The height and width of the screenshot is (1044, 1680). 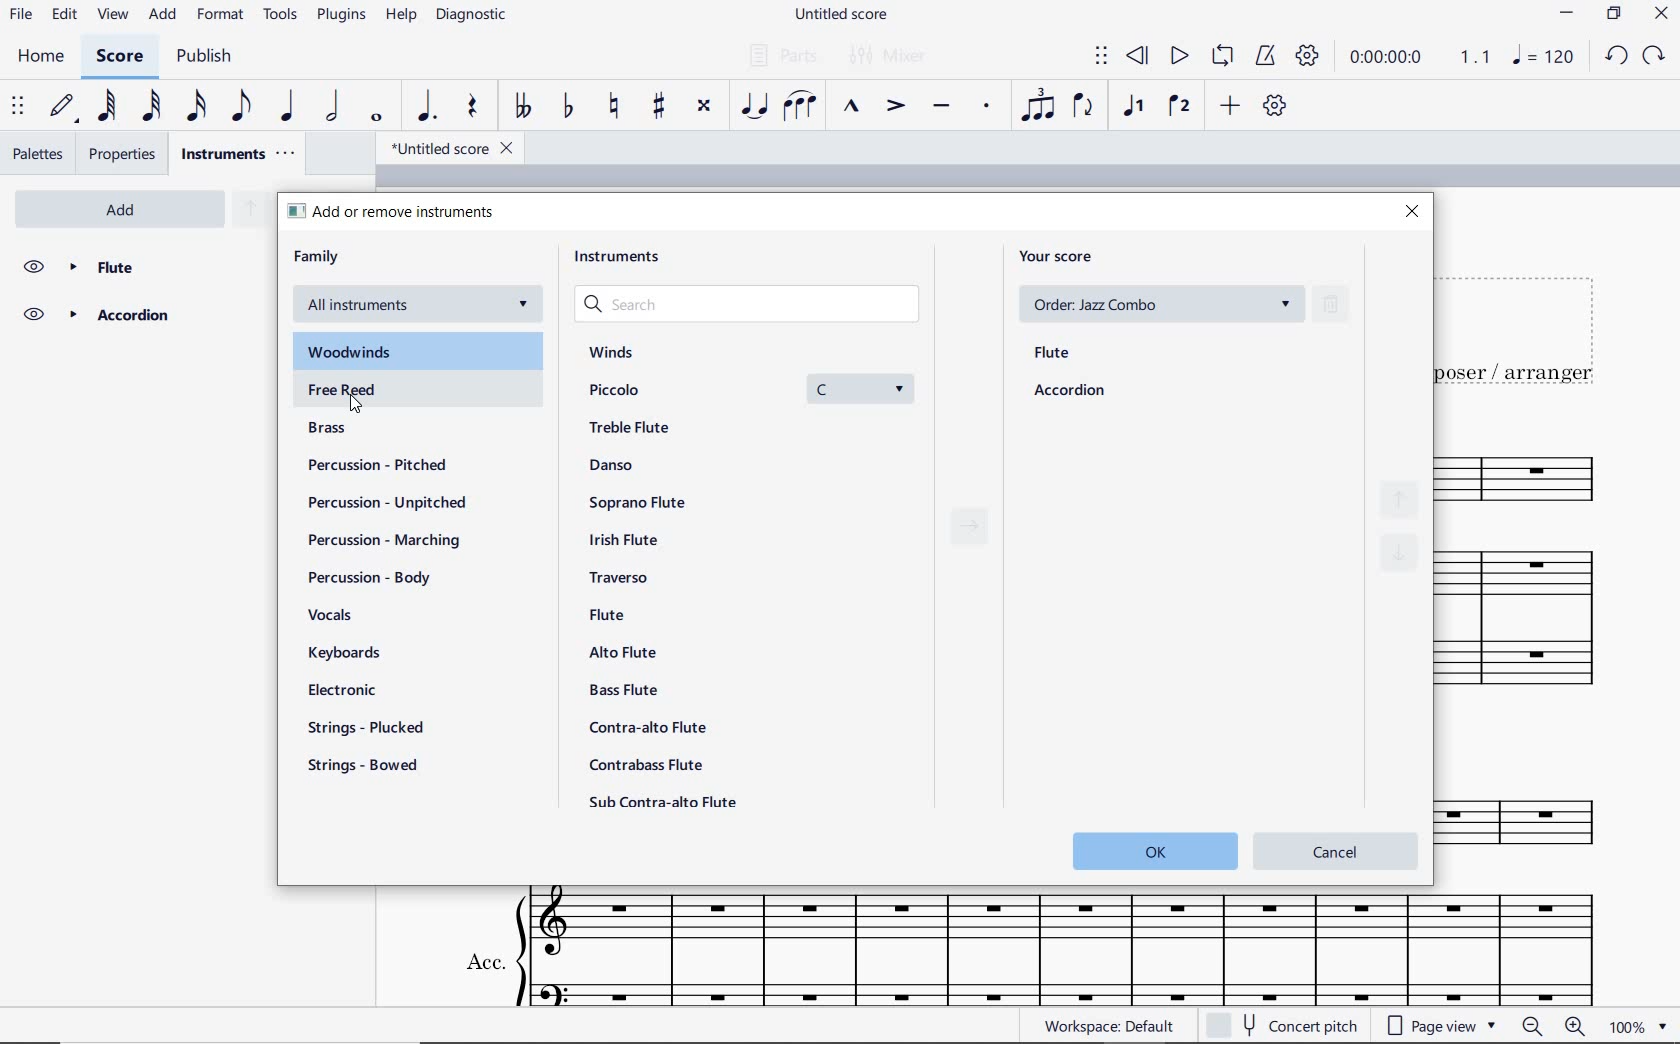 I want to click on play, so click(x=1179, y=59).